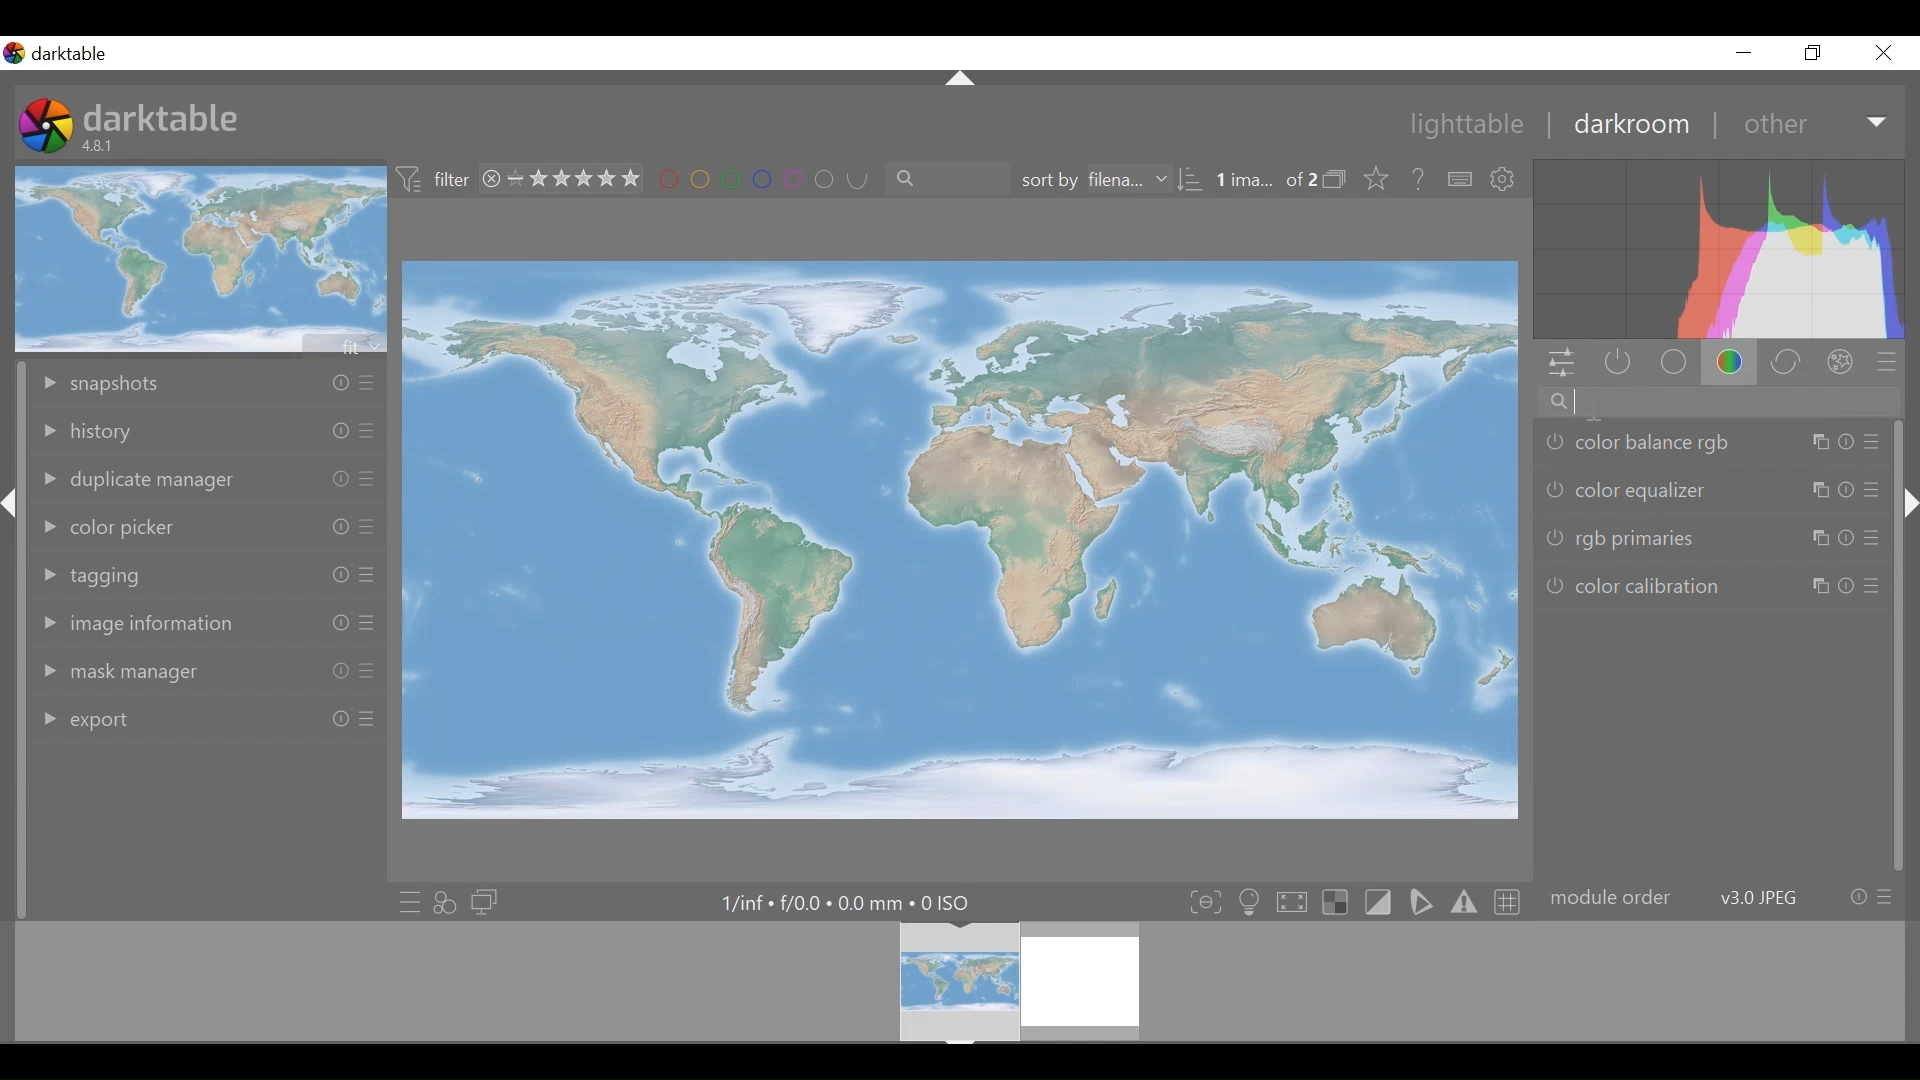  Describe the element at coordinates (101, 147) in the screenshot. I see `4.8.1` at that location.